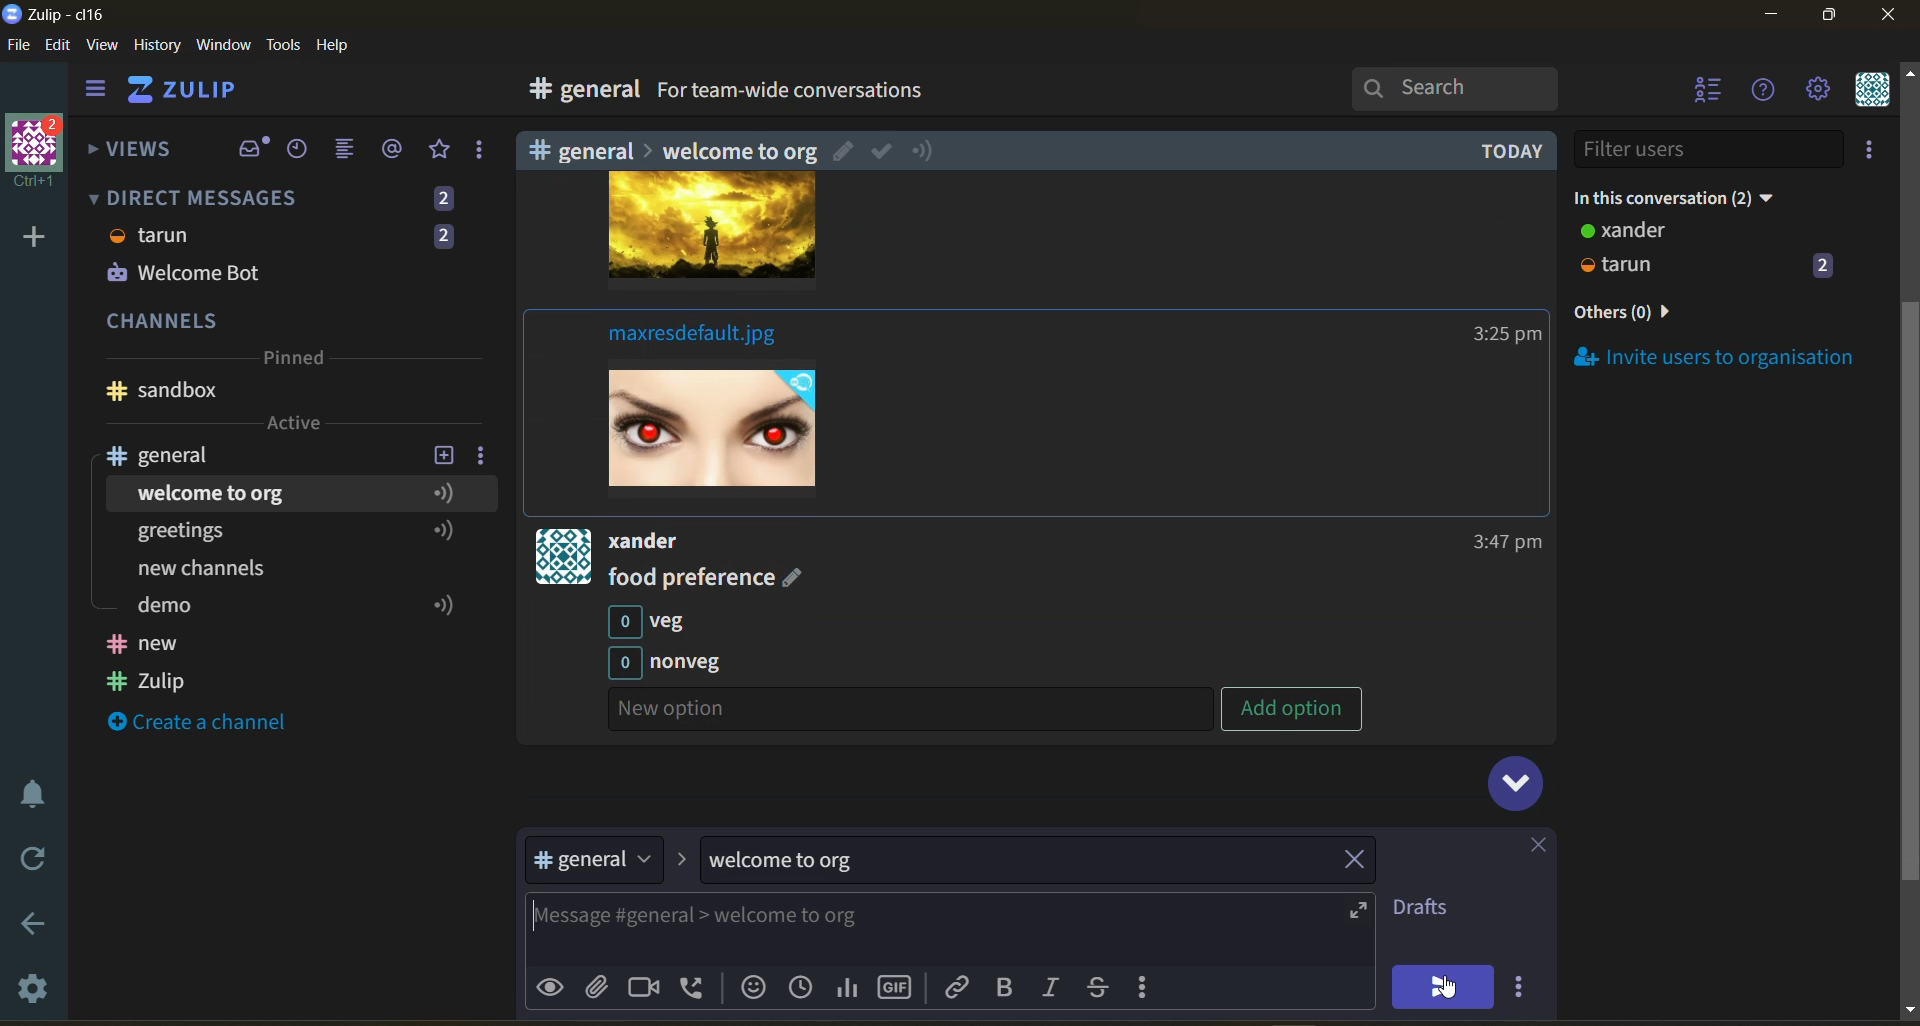 This screenshot has height=1026, width=1920. What do you see at coordinates (487, 154) in the screenshot?
I see `reactions and drafts` at bounding box center [487, 154].